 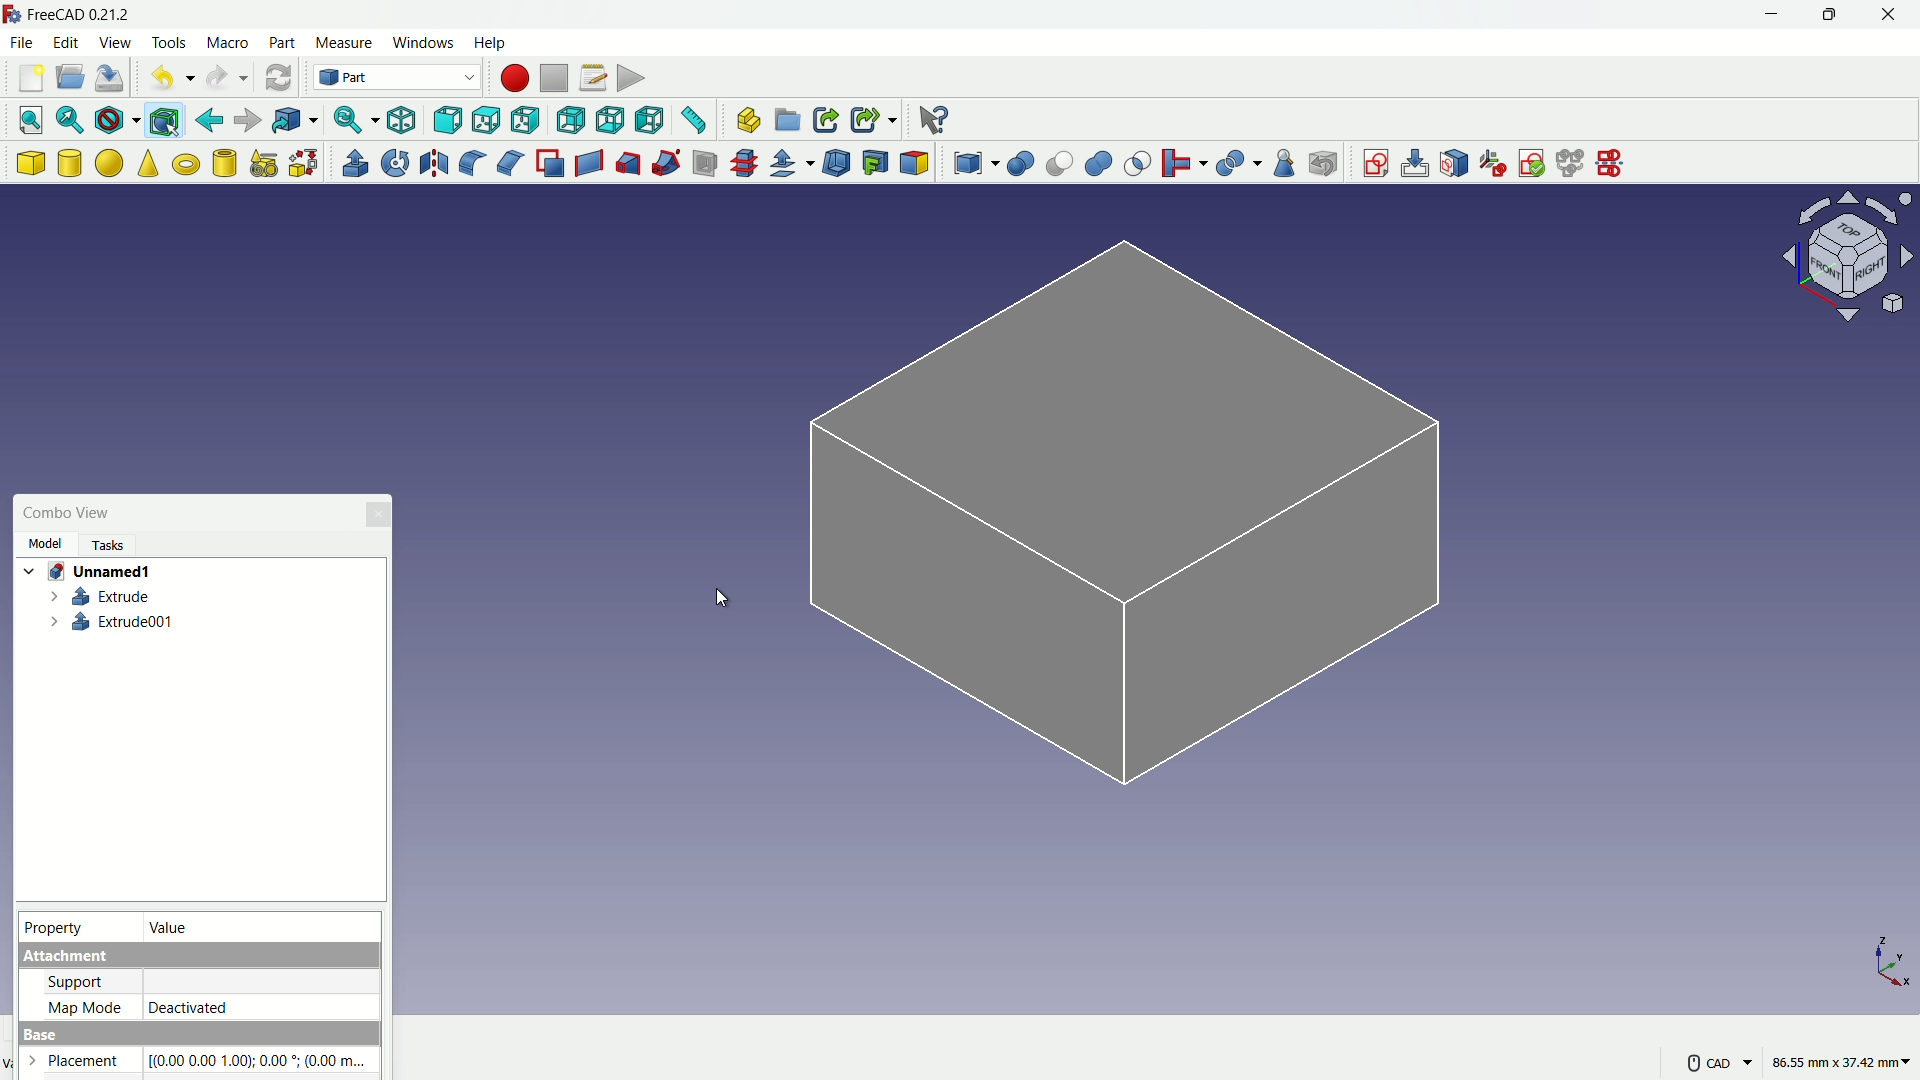 I want to click on create ruled surface, so click(x=589, y=161).